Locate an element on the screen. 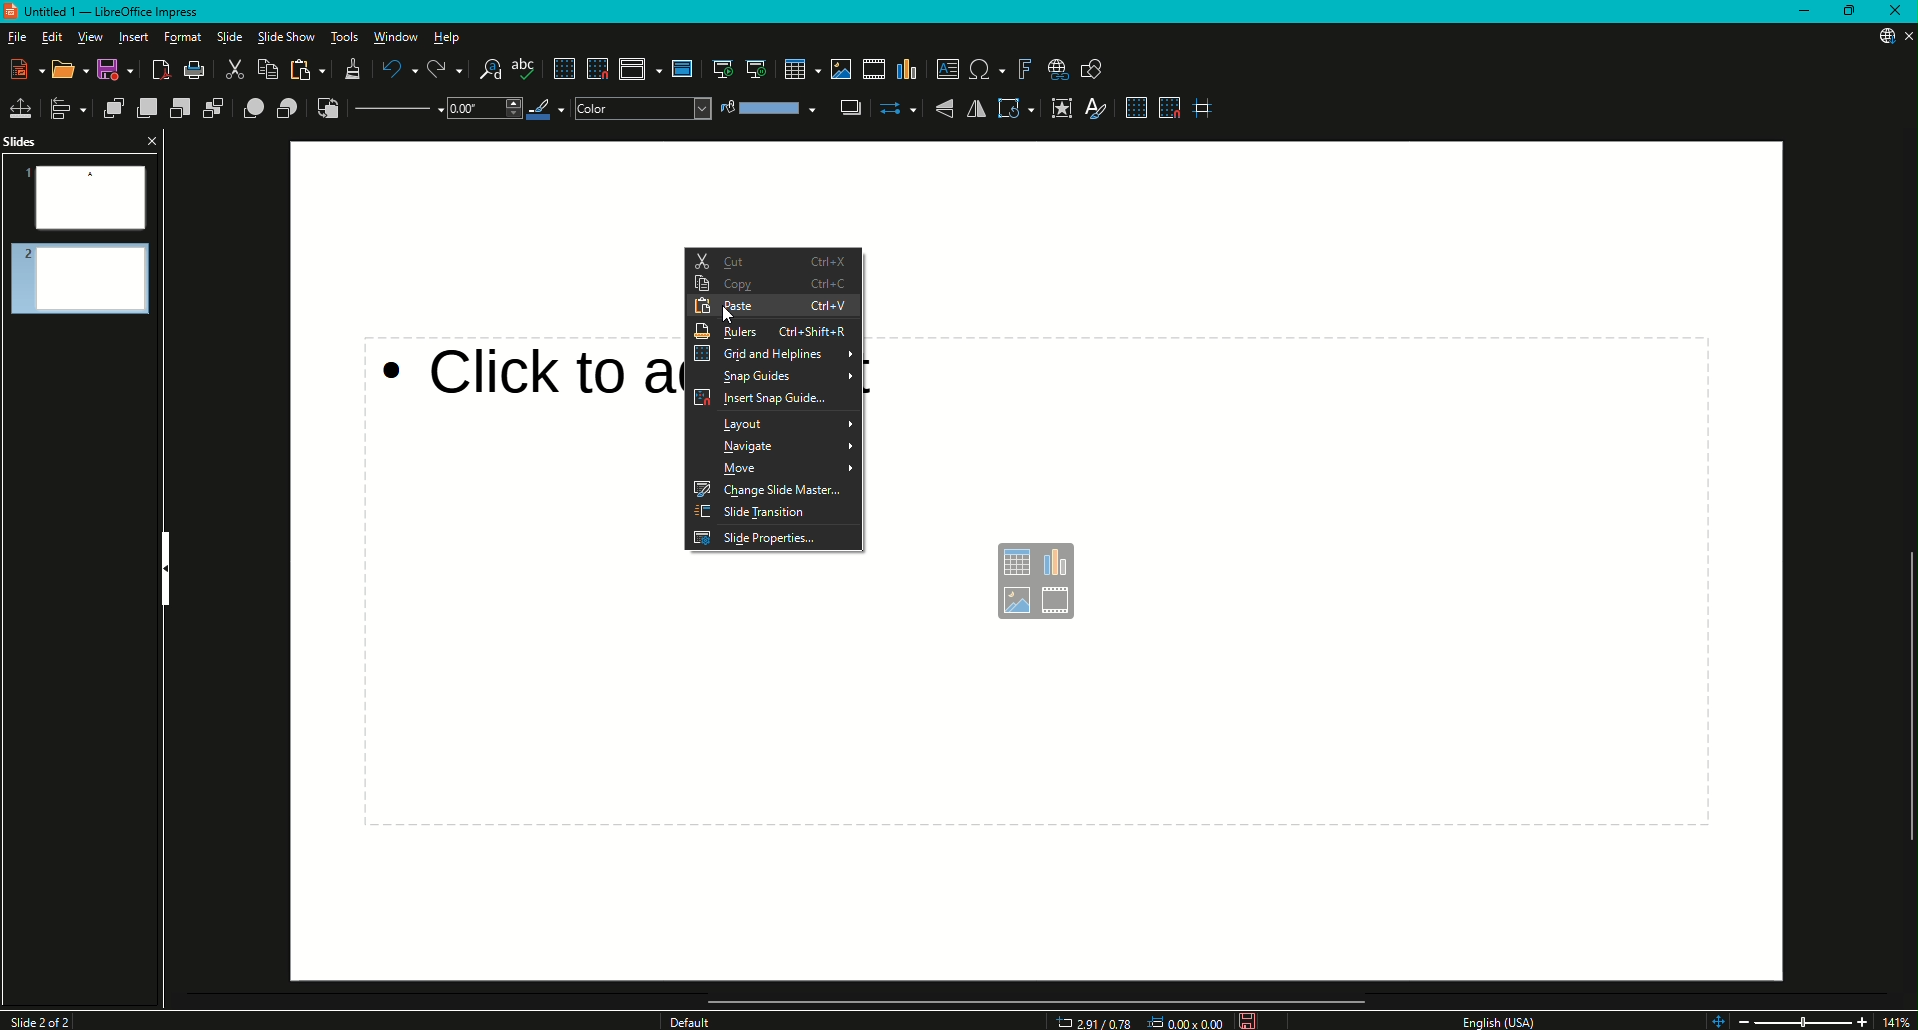 The image size is (1918, 1030). Insert Snap Guides is located at coordinates (772, 397).